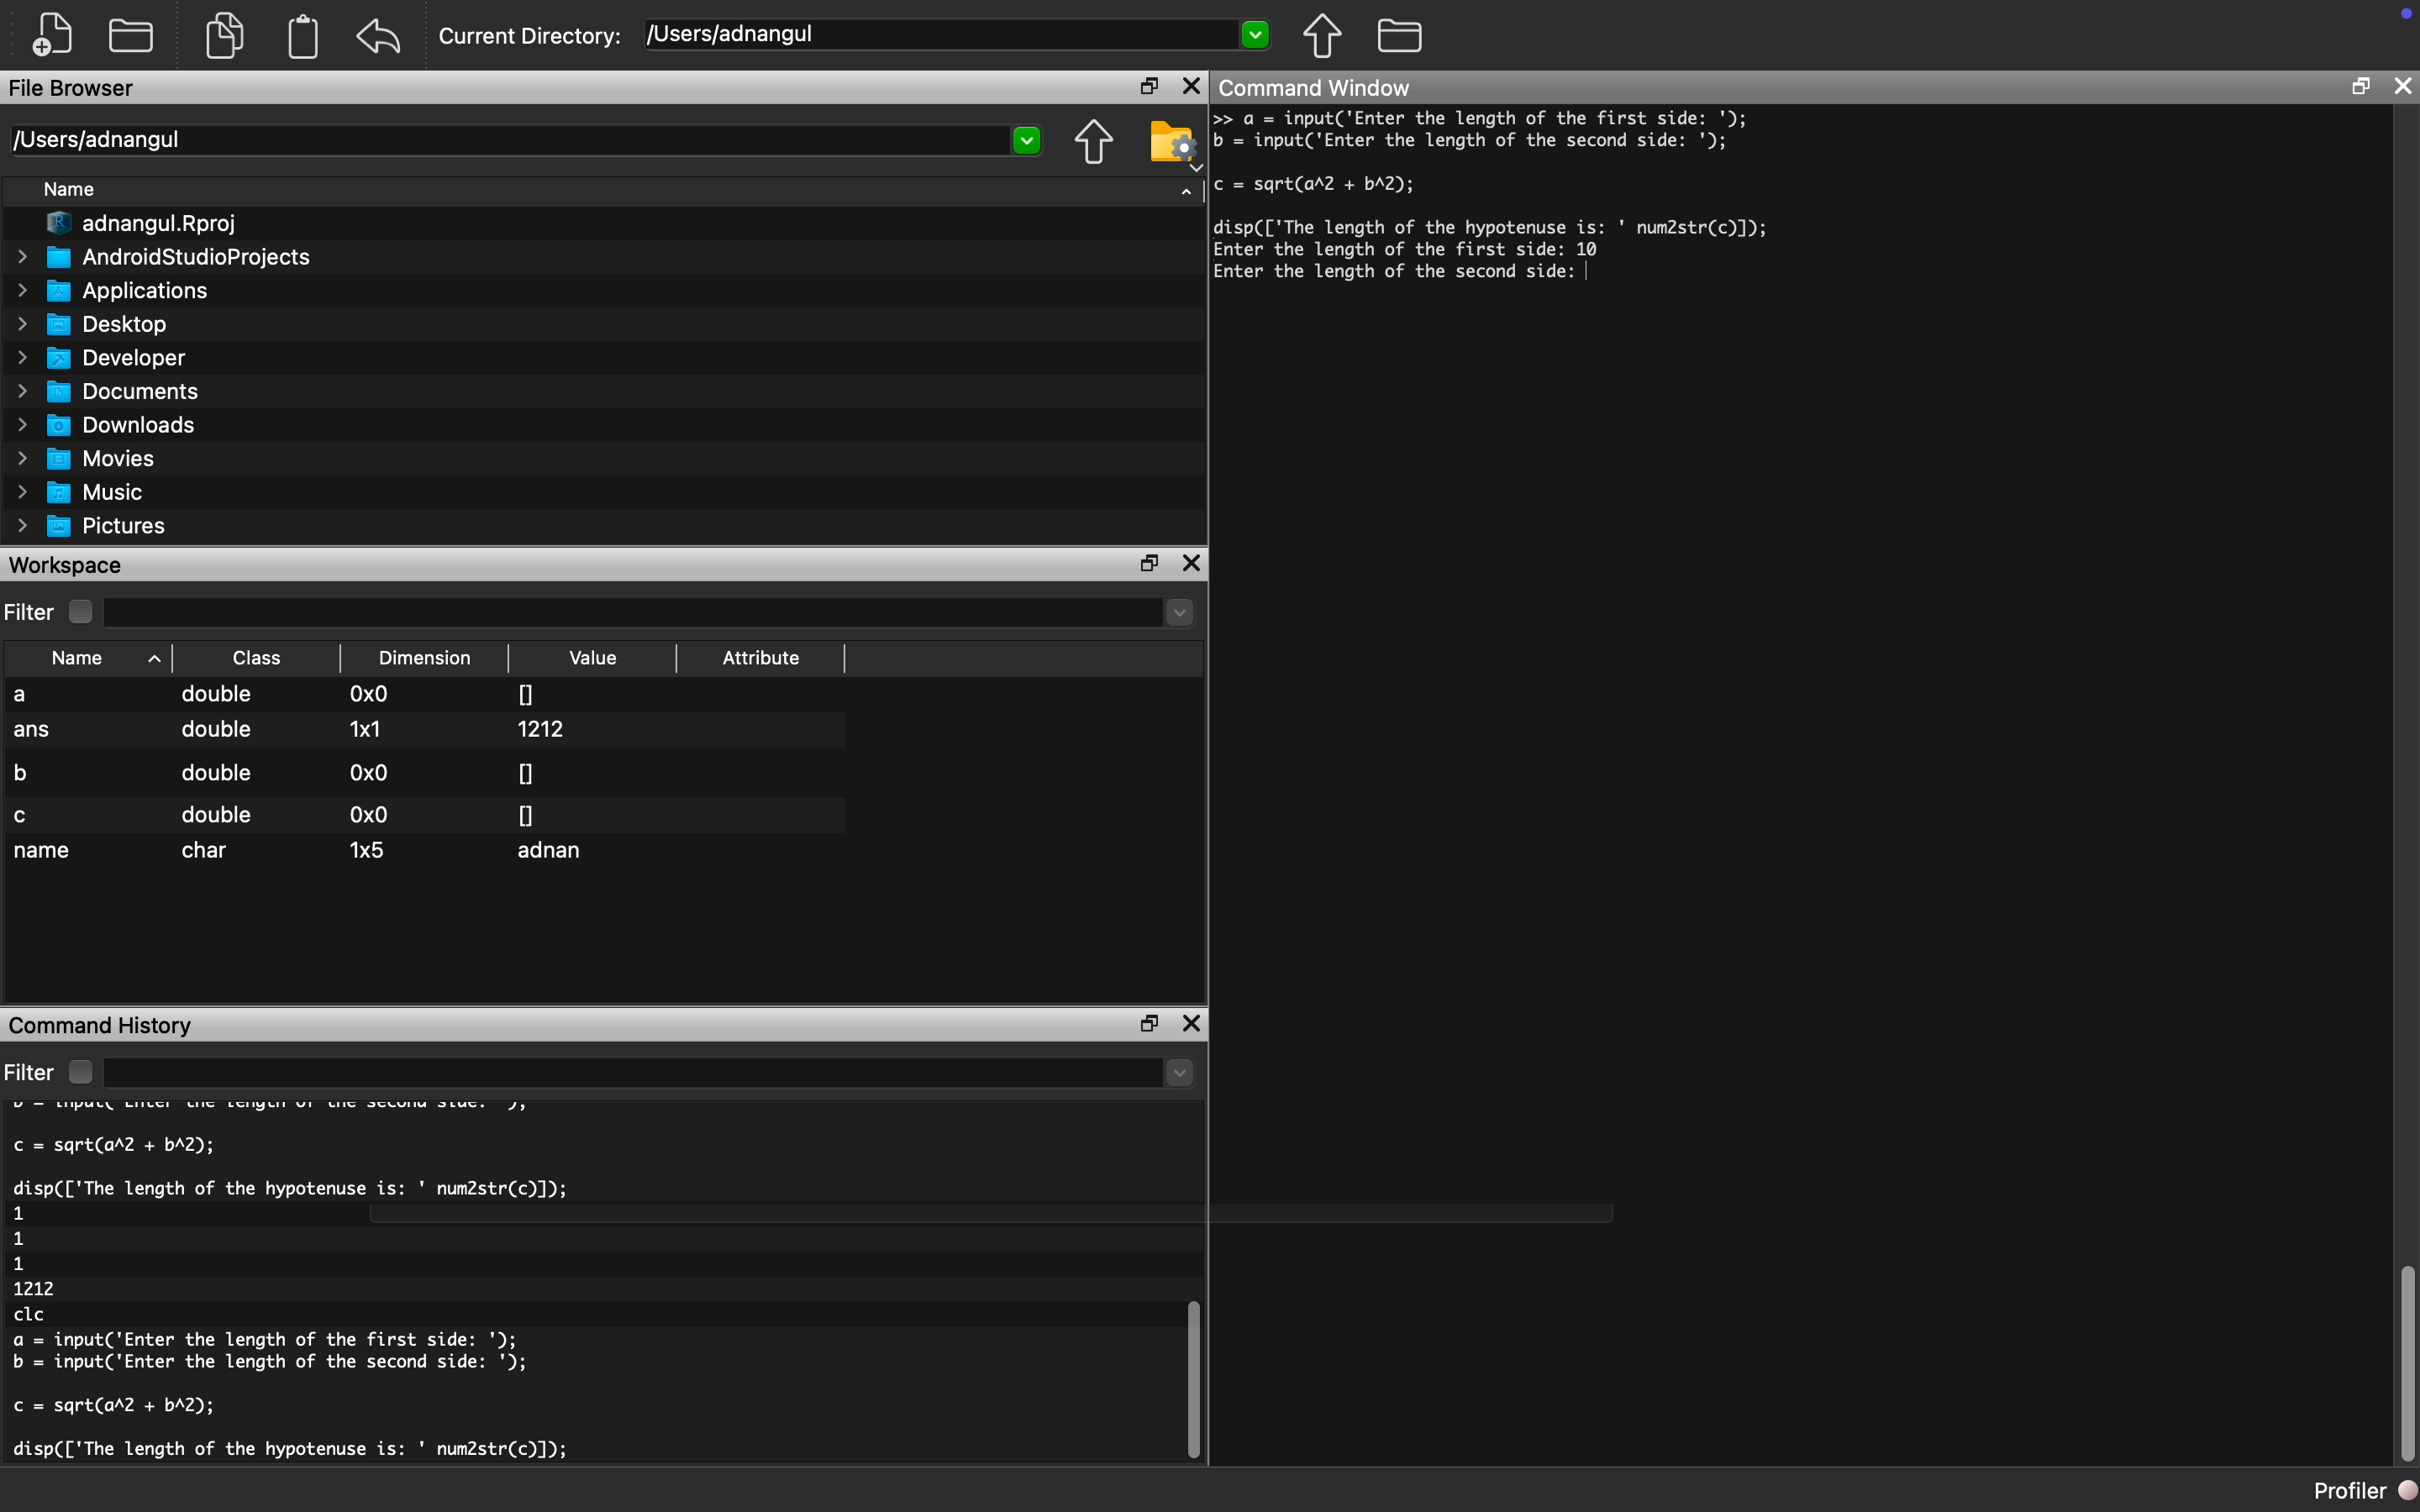 Image resolution: width=2420 pixels, height=1512 pixels. Describe the element at coordinates (45, 853) in the screenshot. I see `name` at that location.